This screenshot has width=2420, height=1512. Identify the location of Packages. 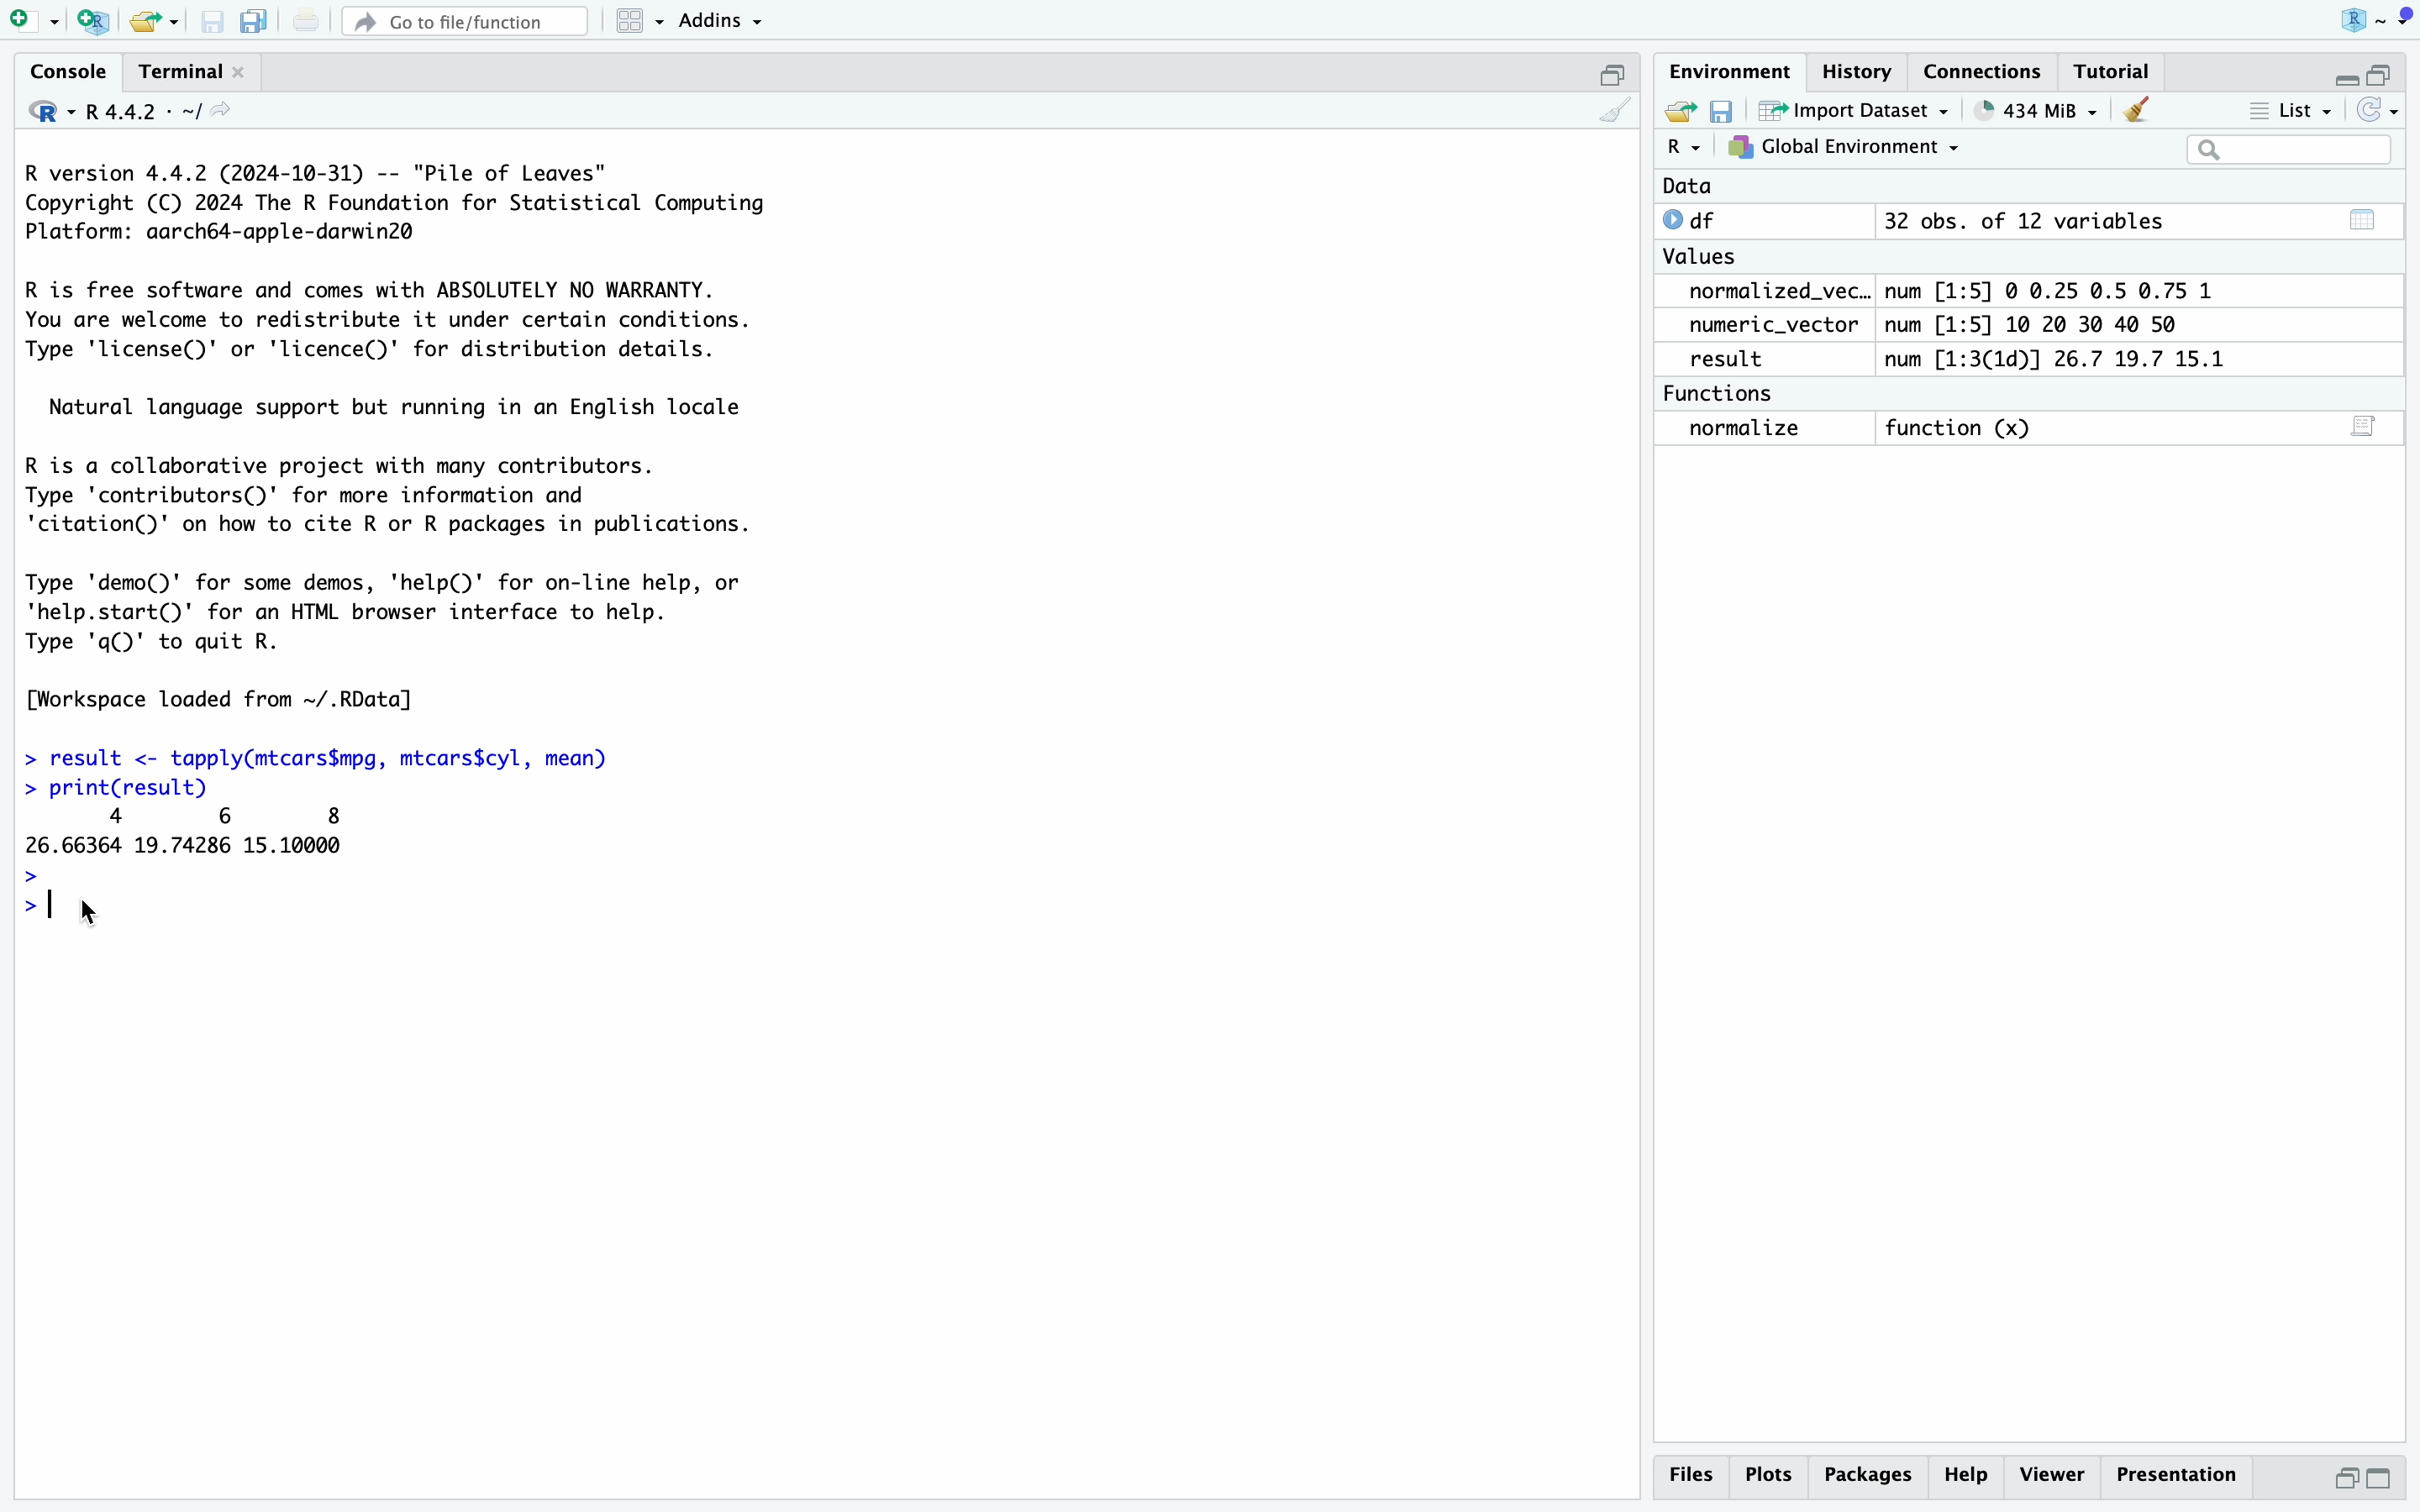
(1870, 1476).